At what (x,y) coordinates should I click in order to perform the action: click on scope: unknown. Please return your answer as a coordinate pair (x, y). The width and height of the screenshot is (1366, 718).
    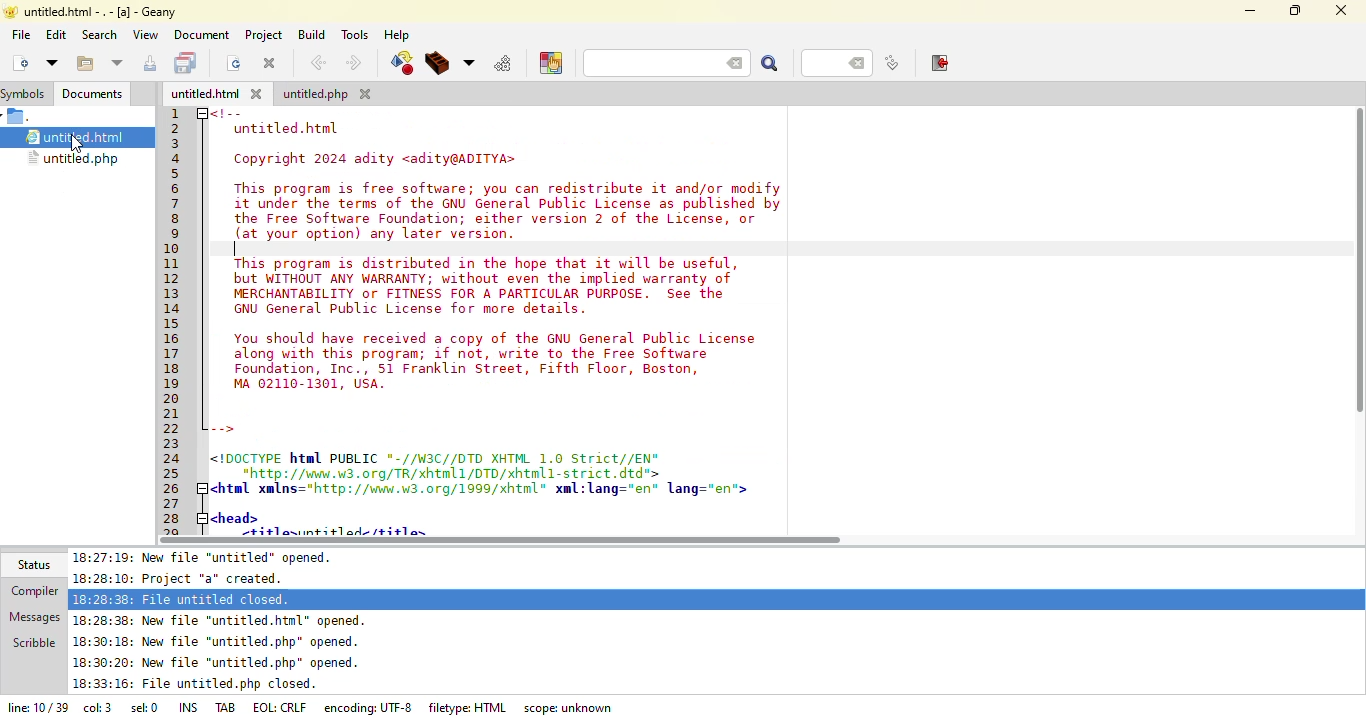
    Looking at the image, I should click on (565, 709).